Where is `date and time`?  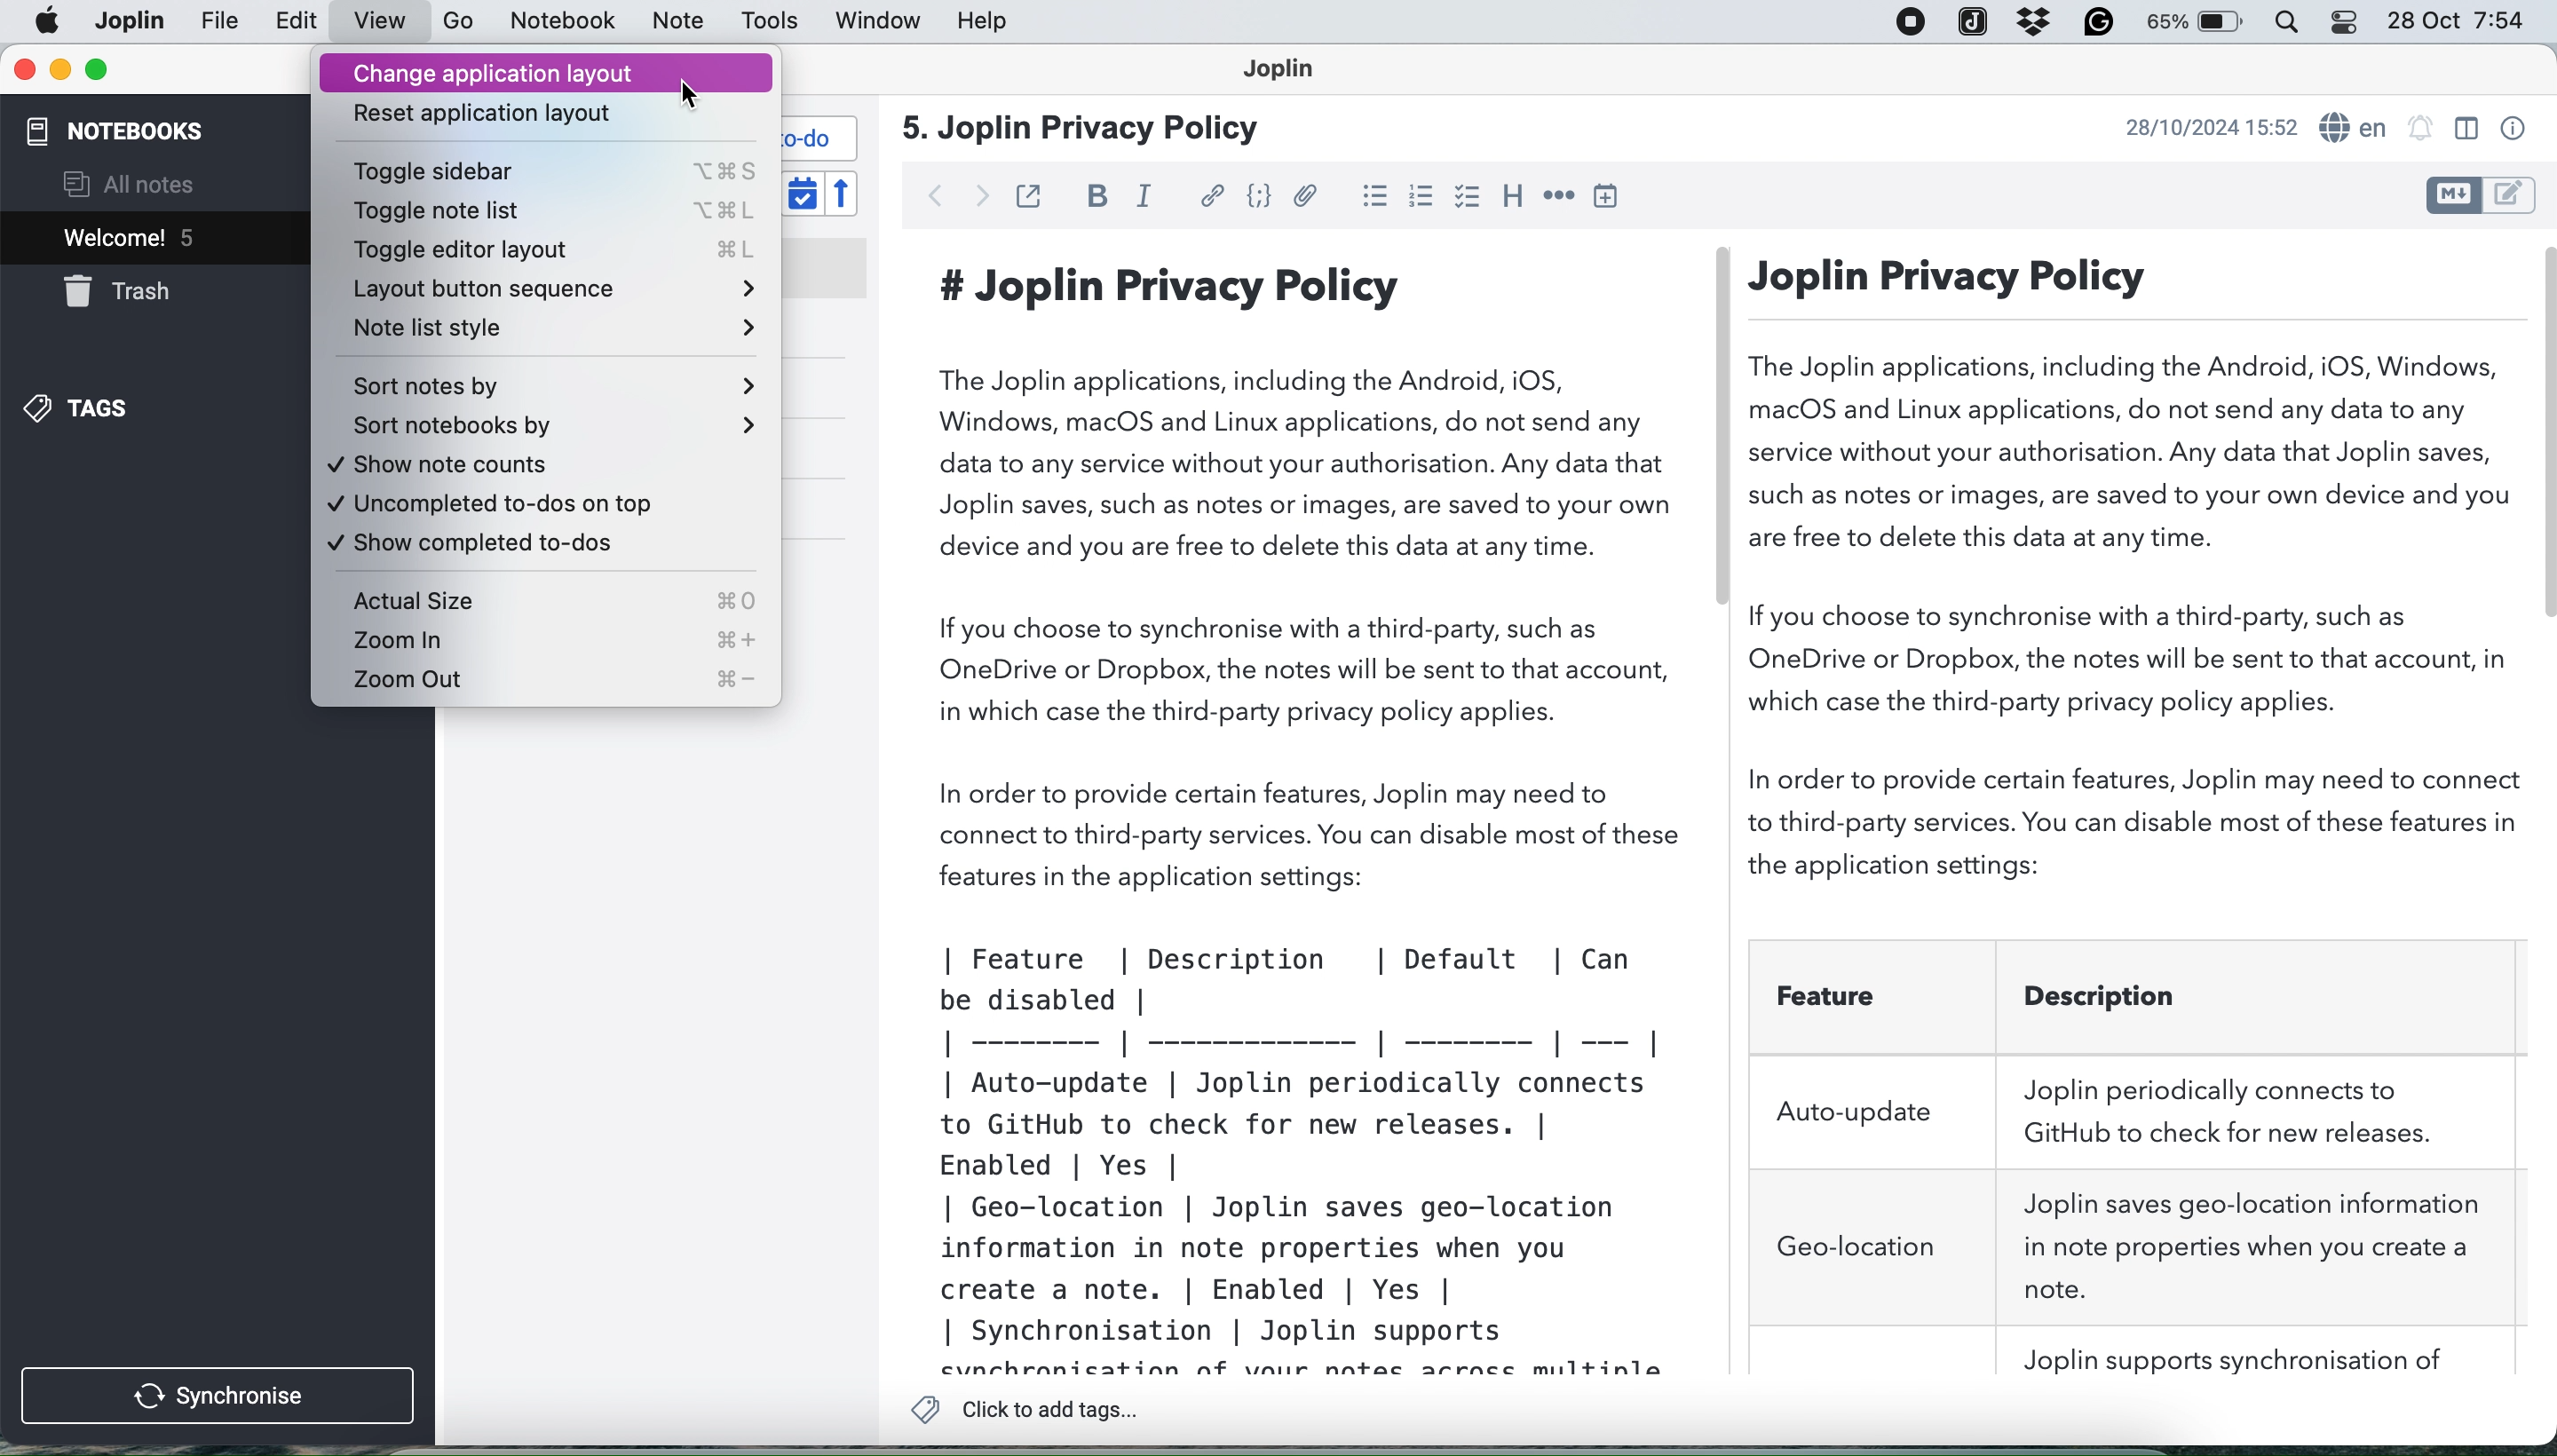 date and time is located at coordinates (2206, 127).